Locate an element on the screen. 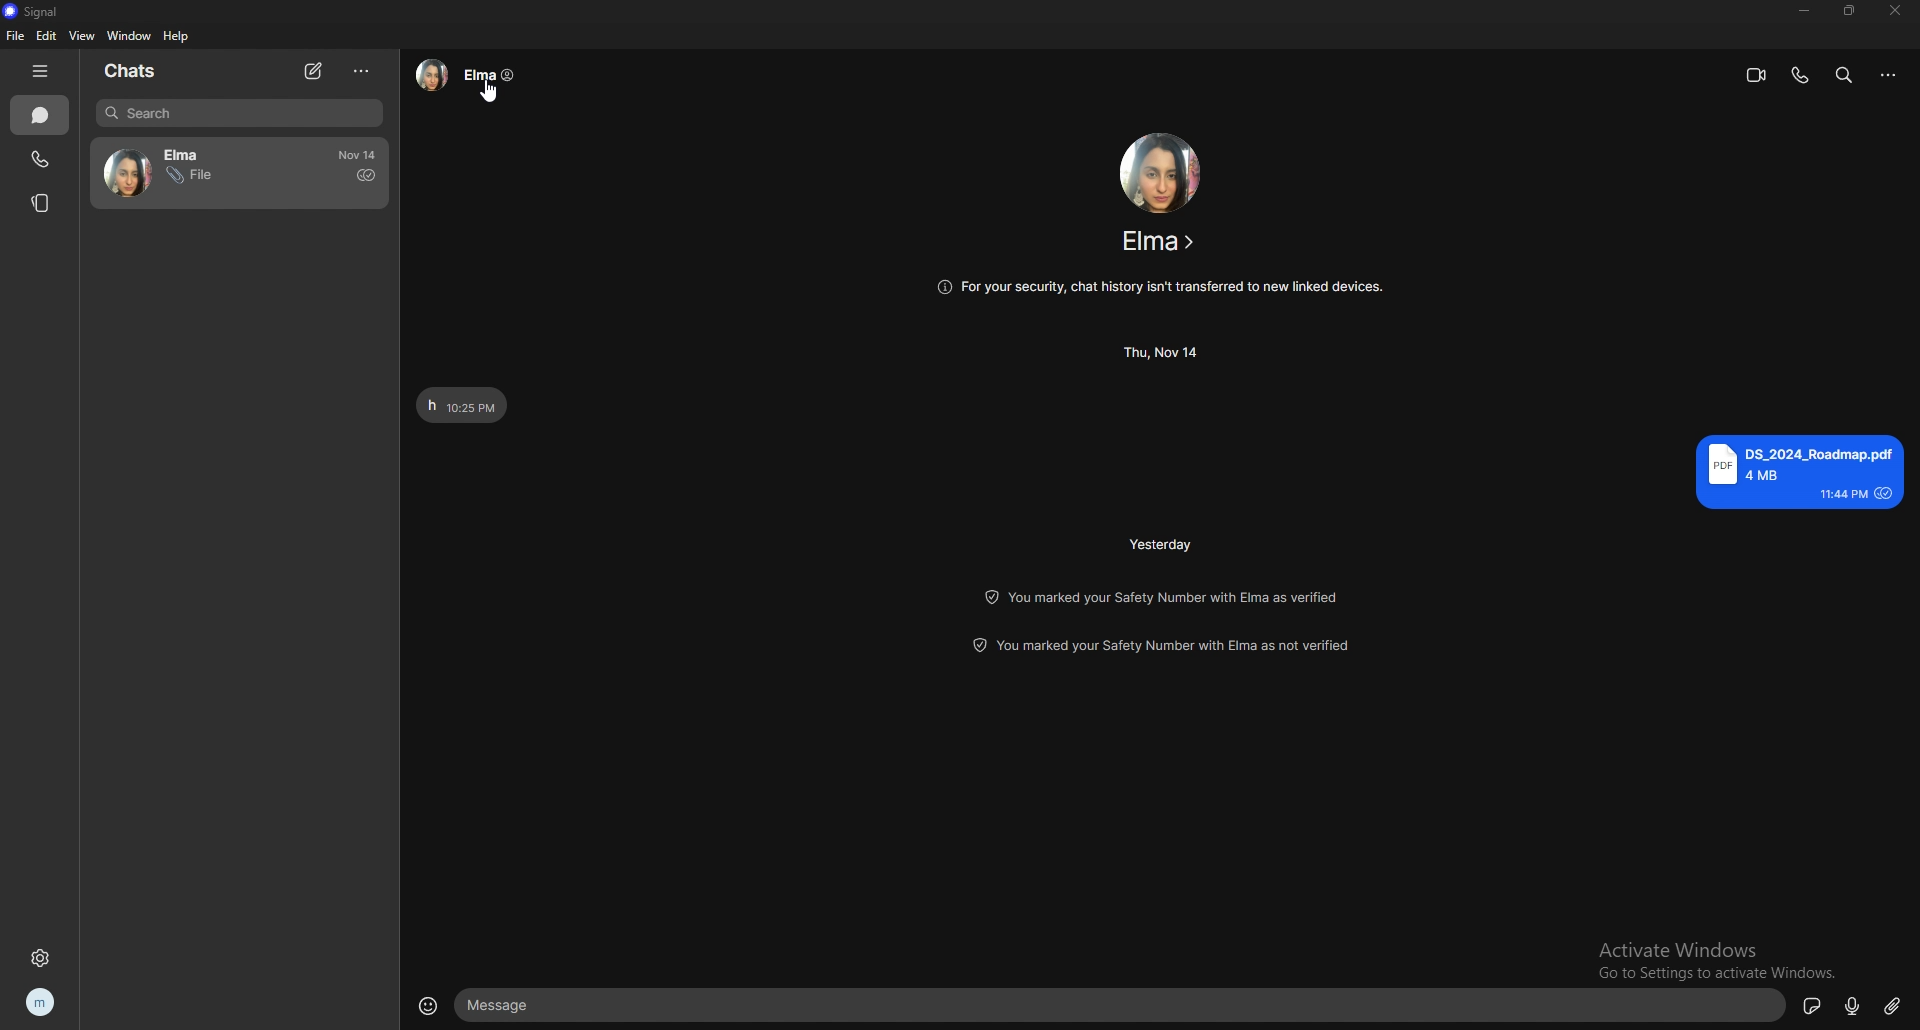 Image resolution: width=1920 pixels, height=1030 pixels. text is located at coordinates (460, 406).